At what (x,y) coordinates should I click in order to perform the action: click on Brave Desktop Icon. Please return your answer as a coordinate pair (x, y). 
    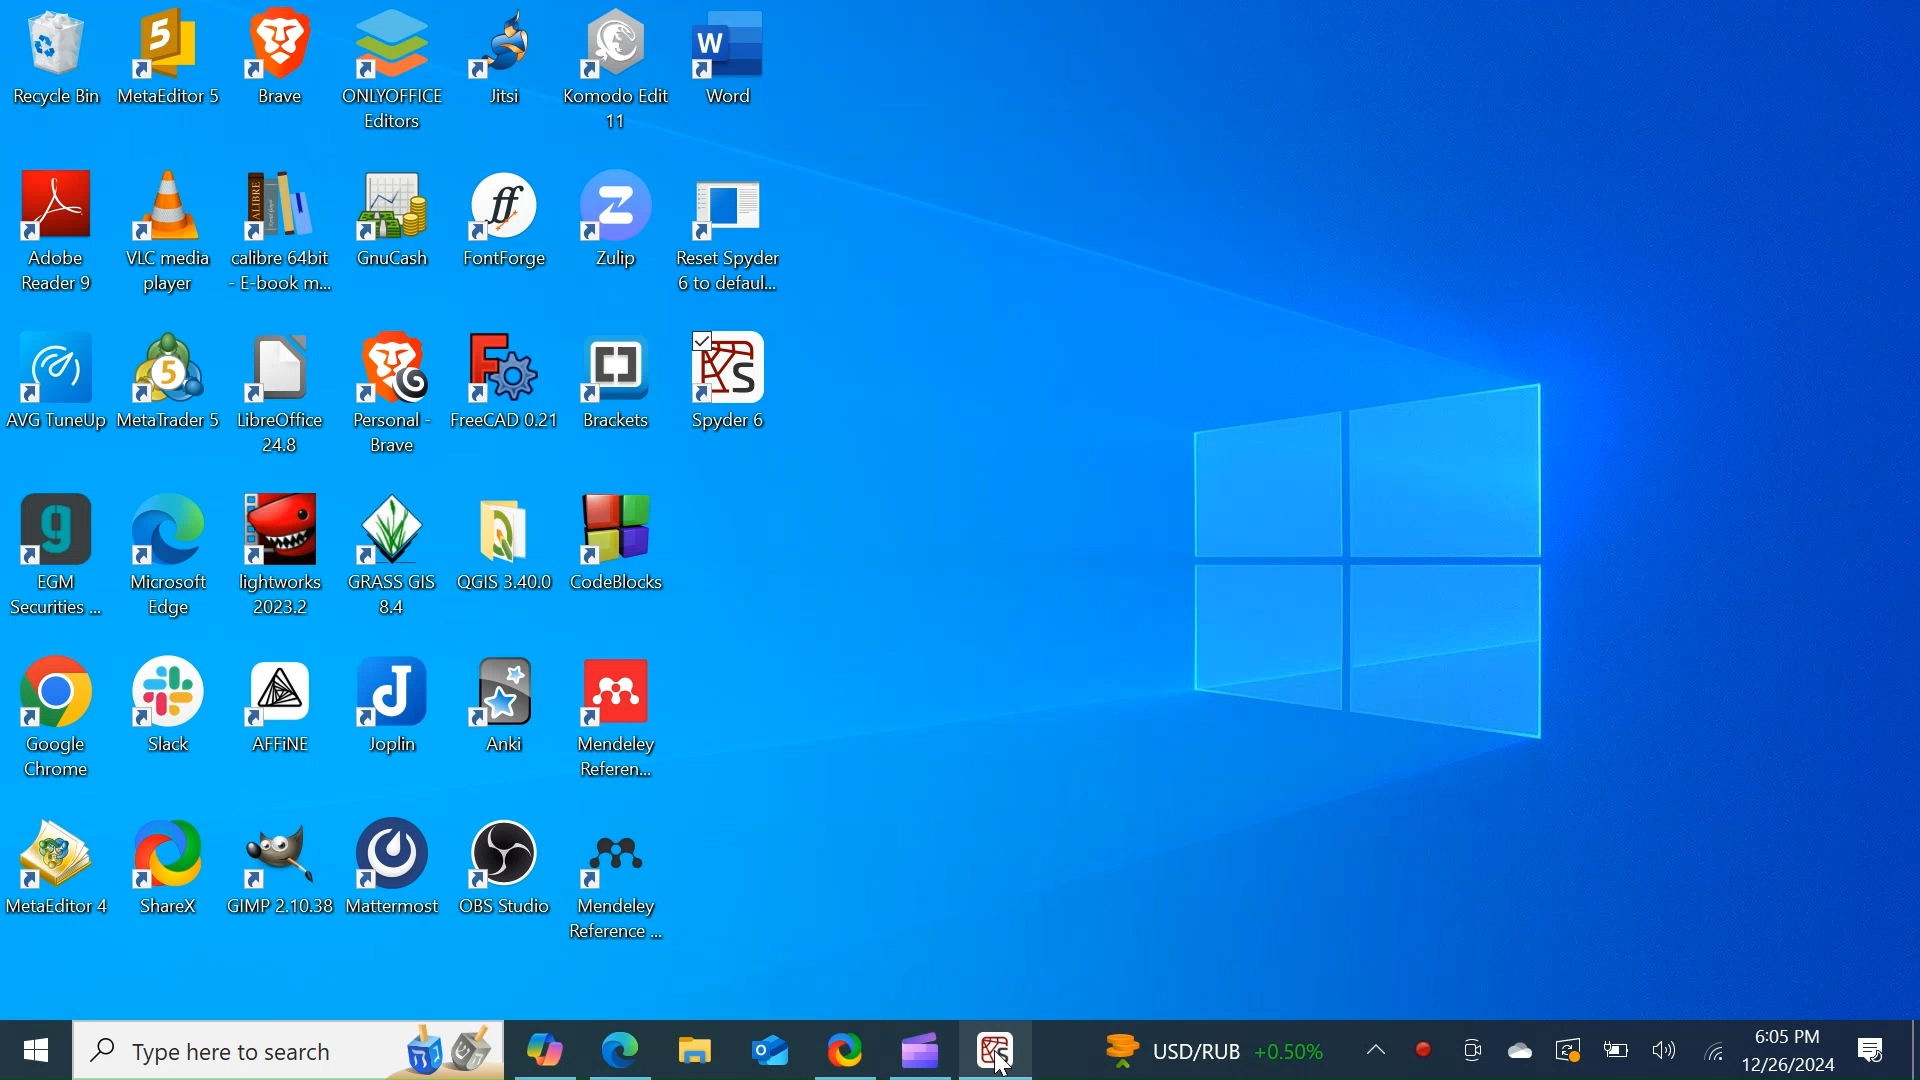
    Looking at the image, I should click on (393, 395).